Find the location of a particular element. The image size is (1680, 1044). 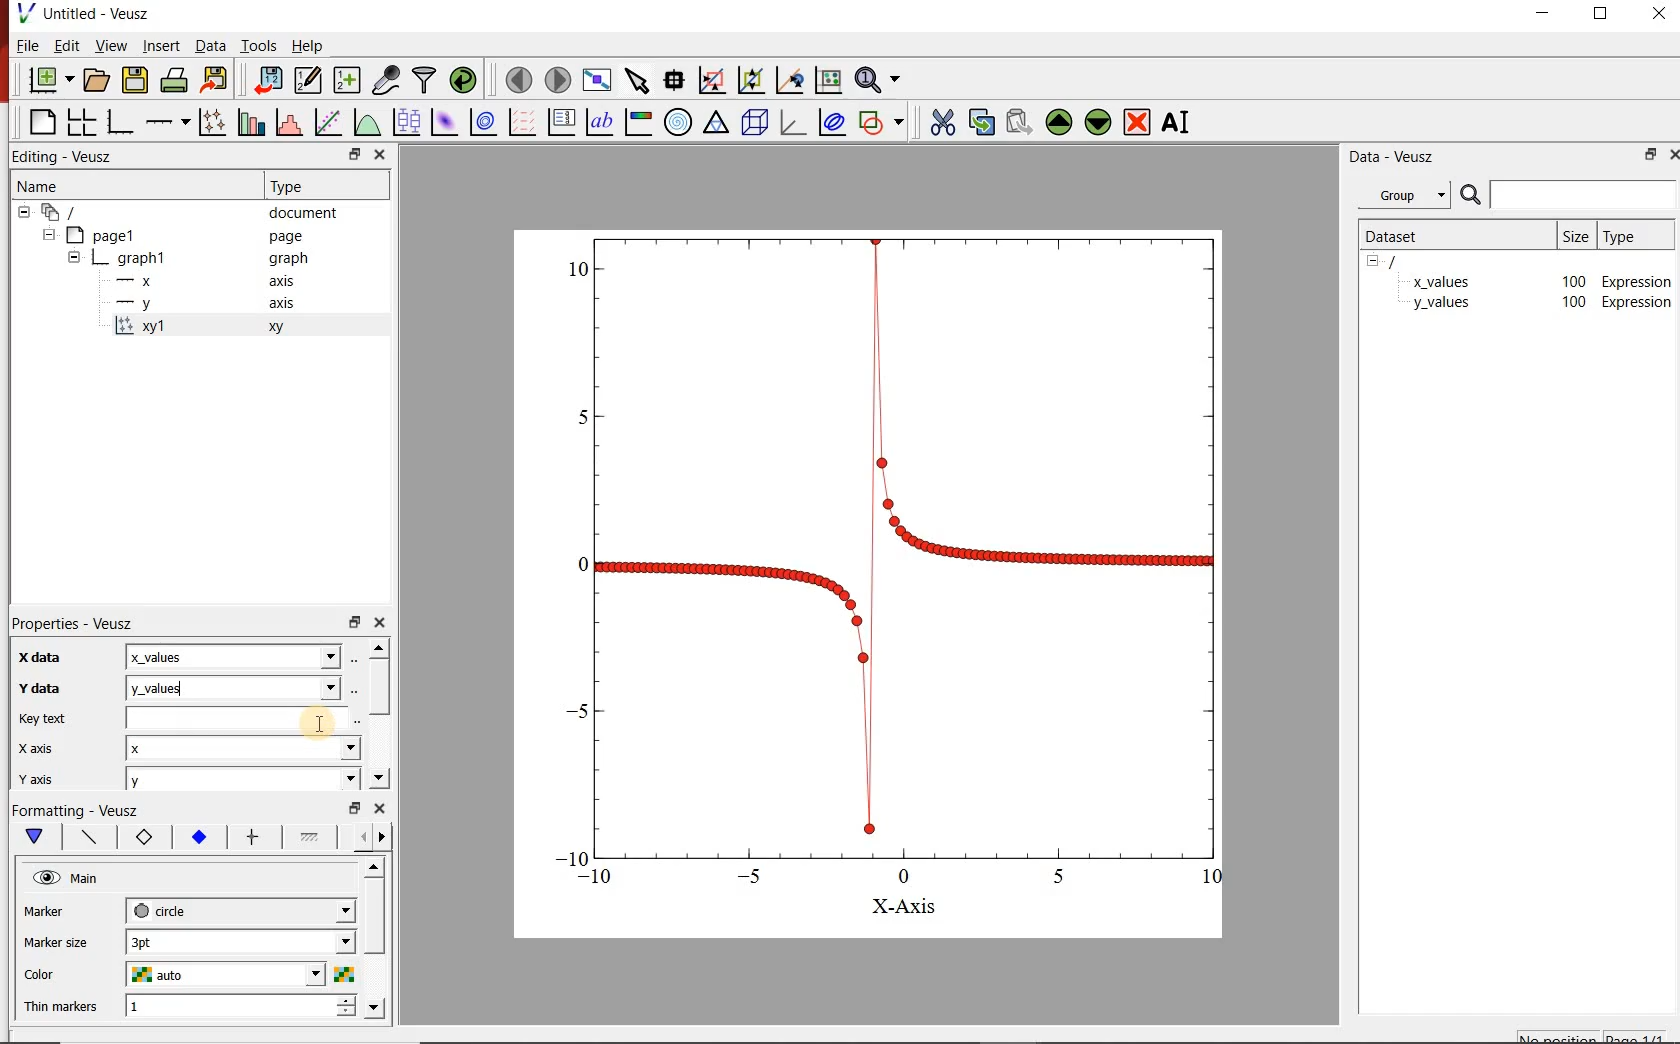

fill 1 is located at coordinates (315, 836).